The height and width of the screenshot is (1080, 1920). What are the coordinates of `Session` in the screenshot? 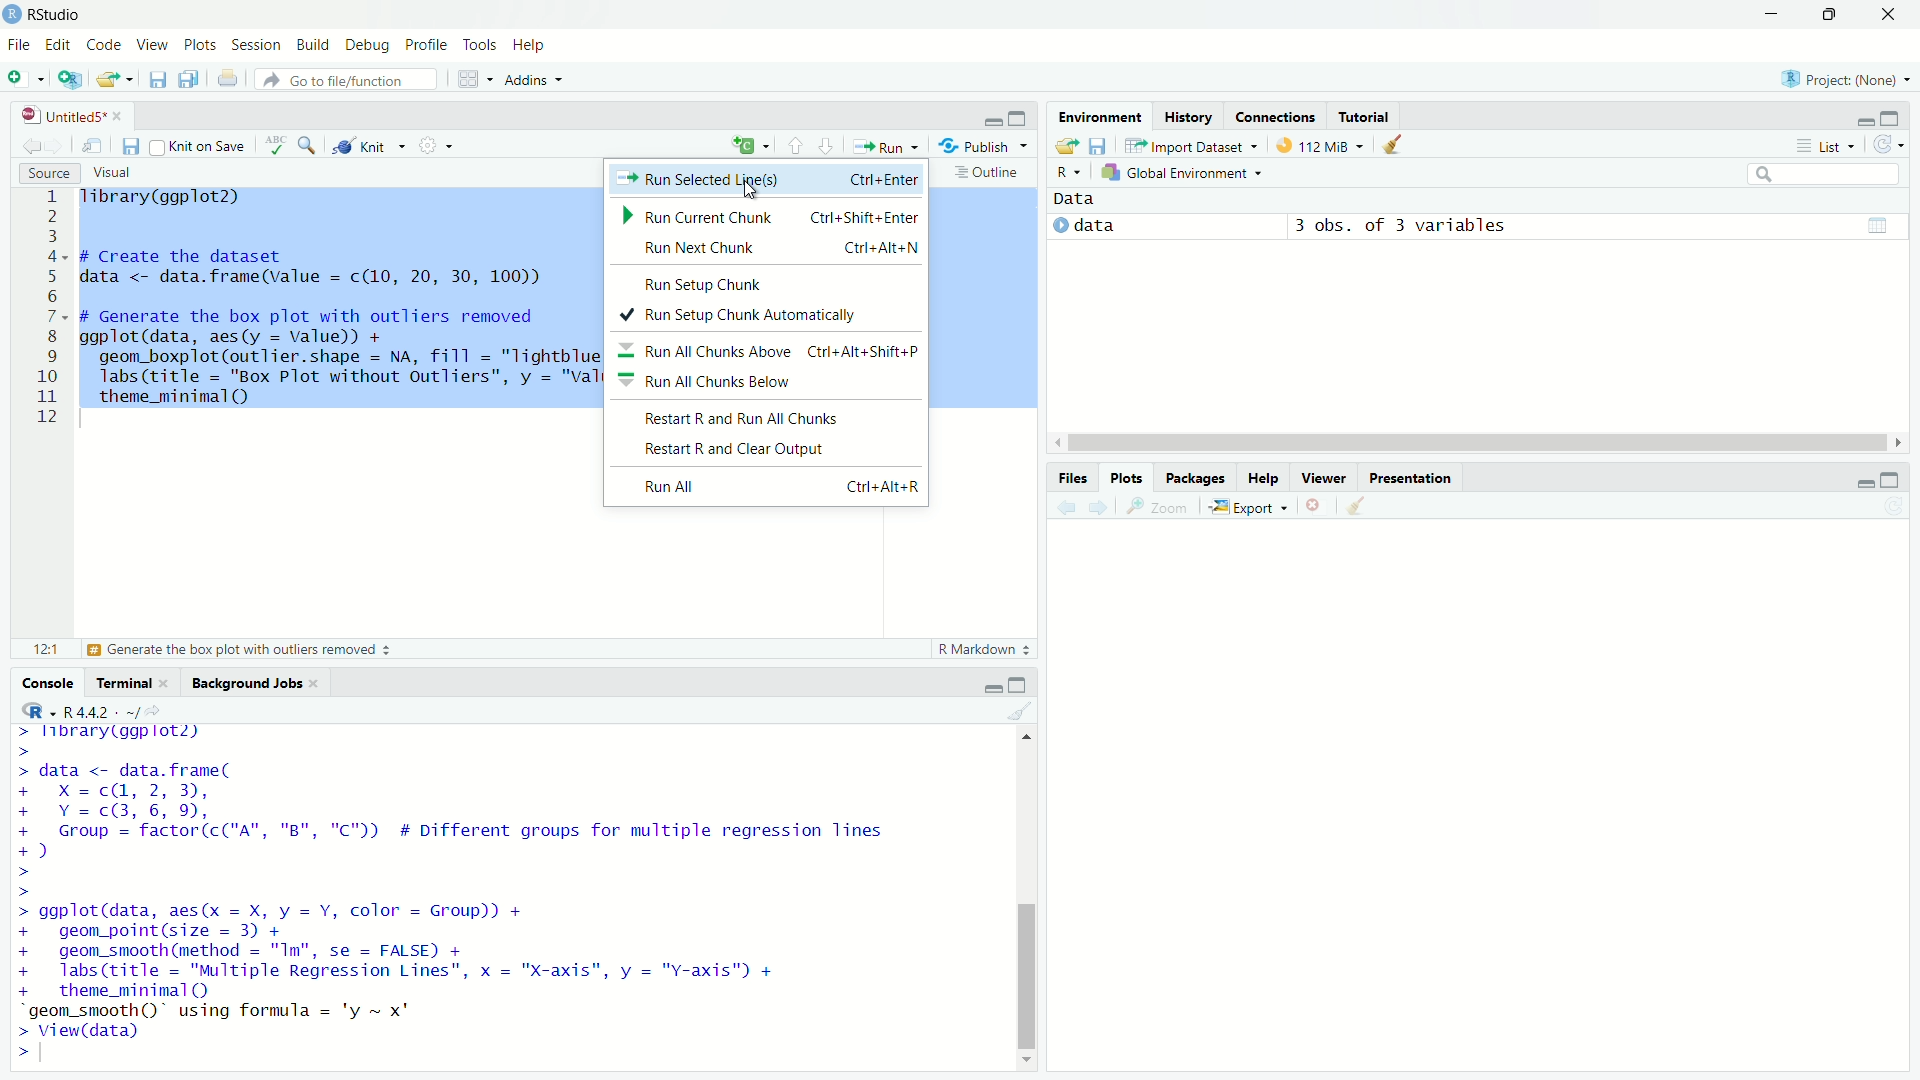 It's located at (258, 46).